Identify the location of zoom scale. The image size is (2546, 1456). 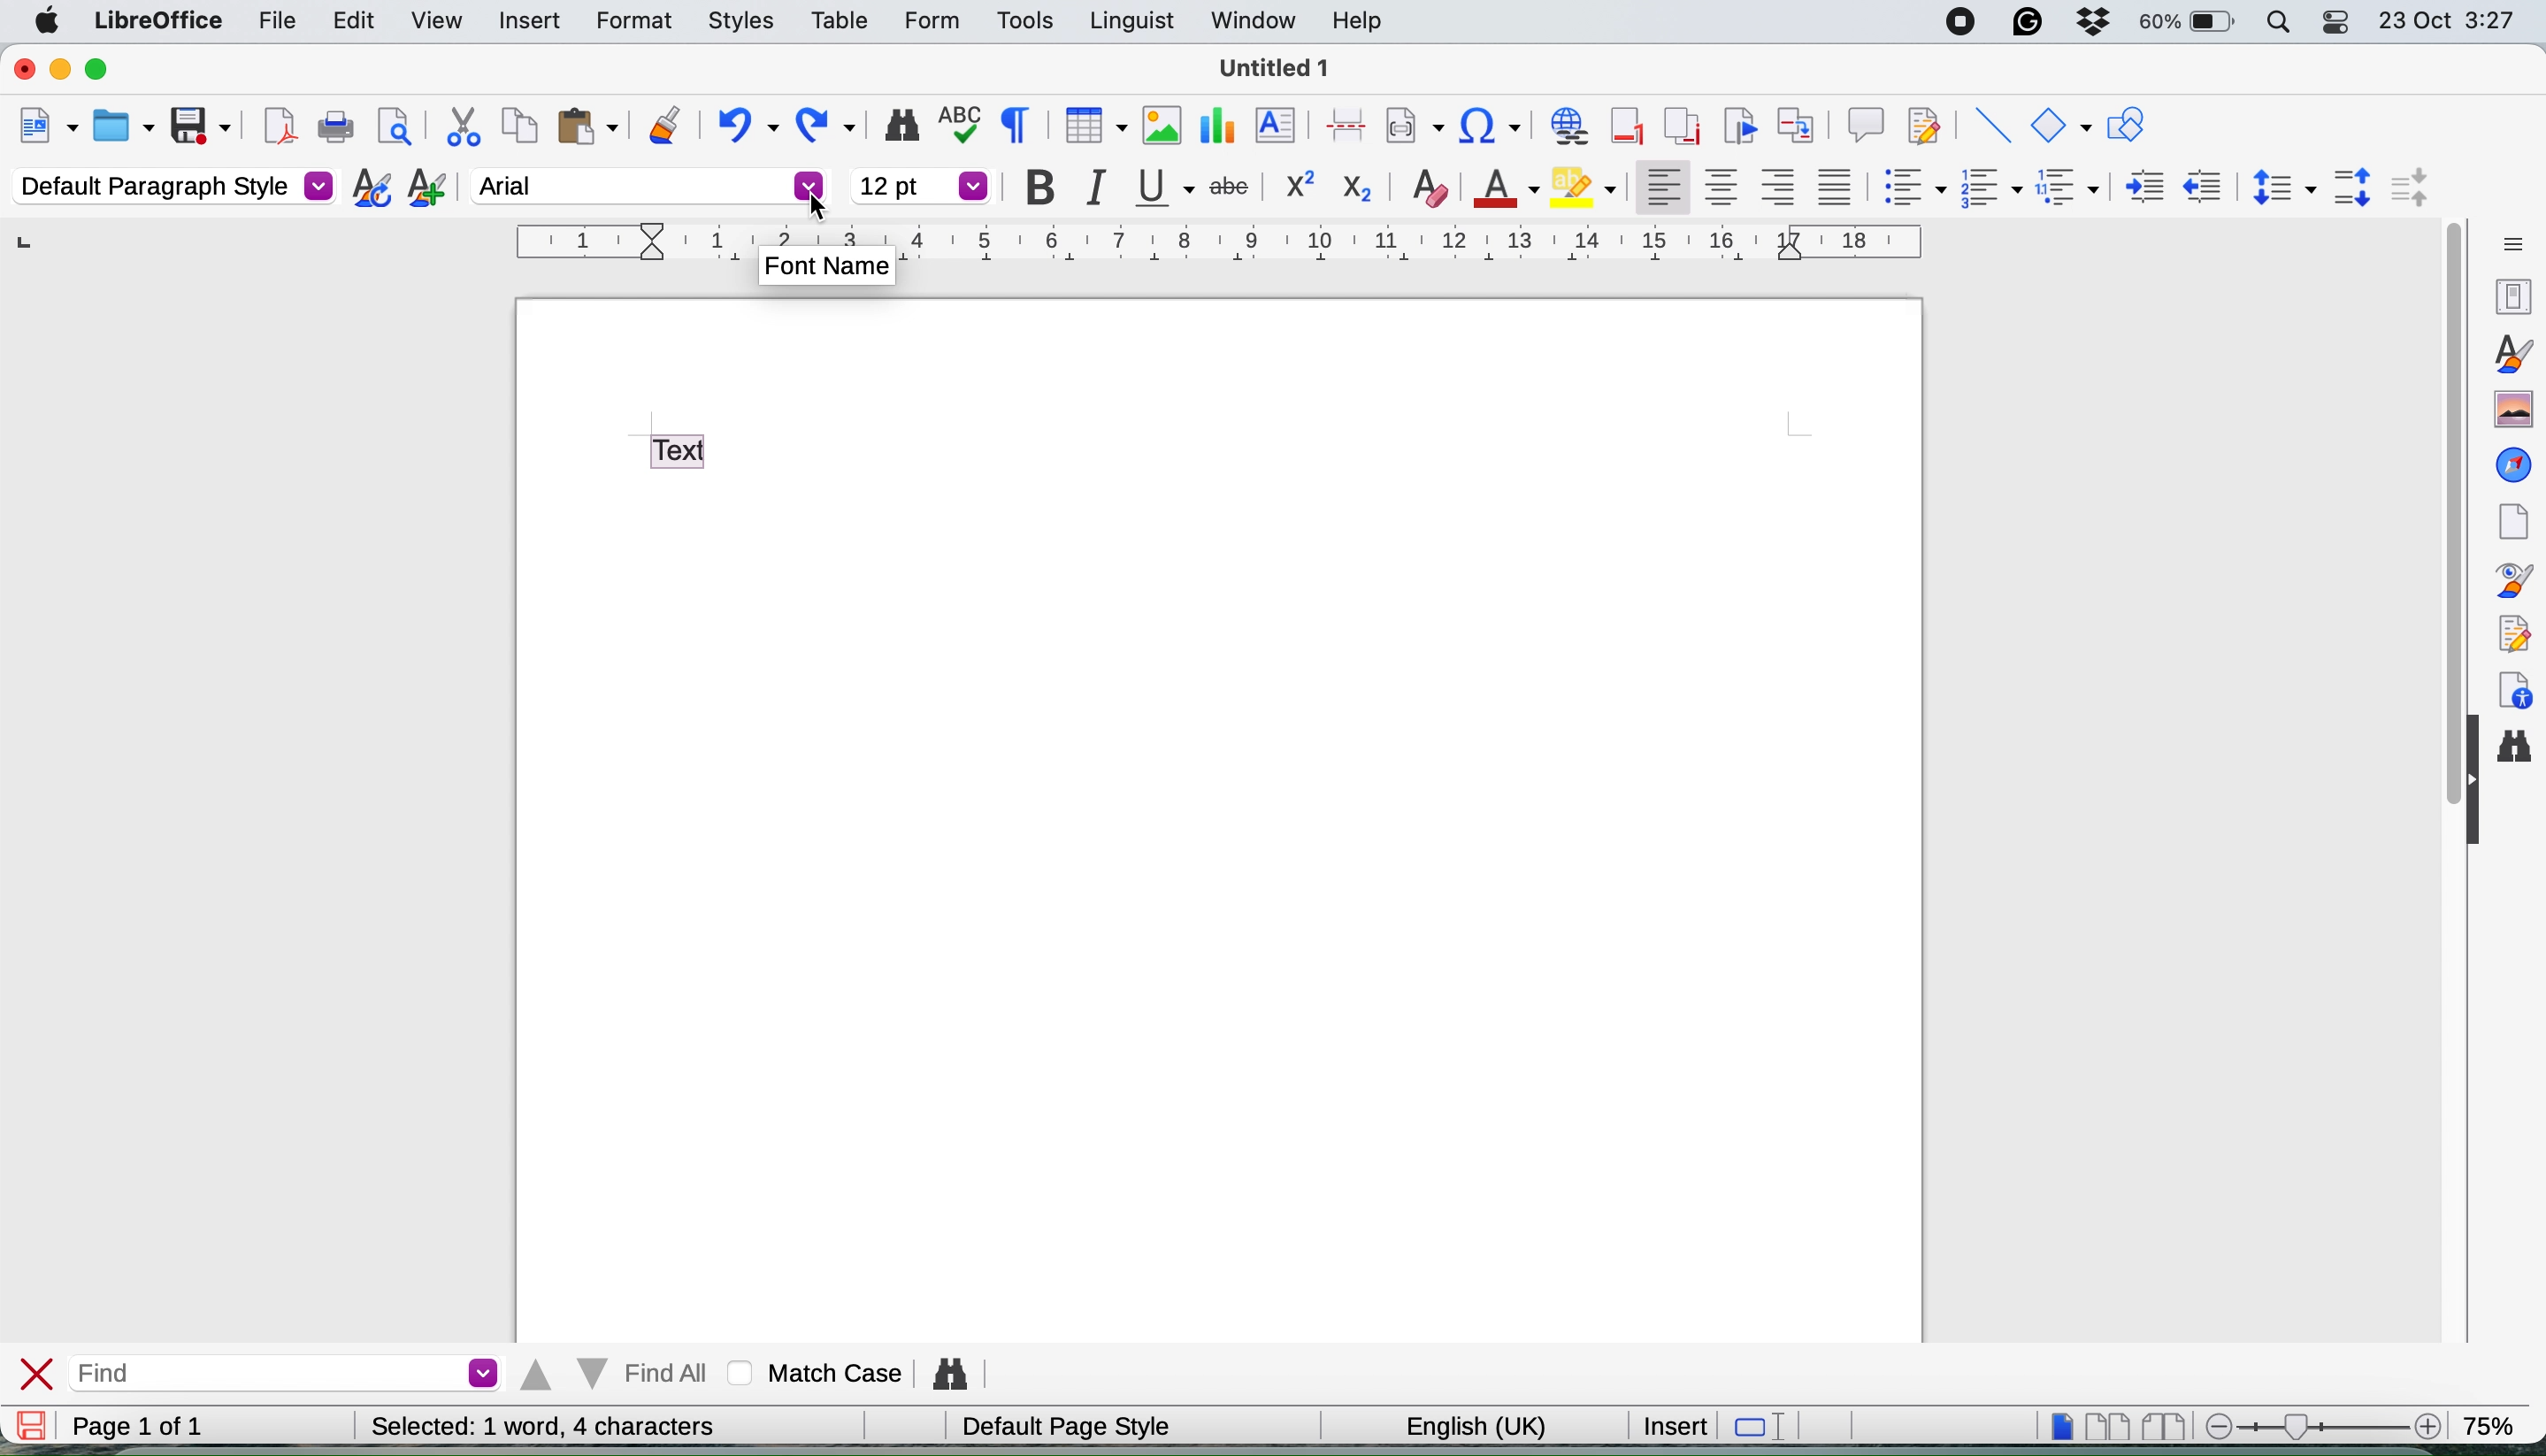
(2318, 1424).